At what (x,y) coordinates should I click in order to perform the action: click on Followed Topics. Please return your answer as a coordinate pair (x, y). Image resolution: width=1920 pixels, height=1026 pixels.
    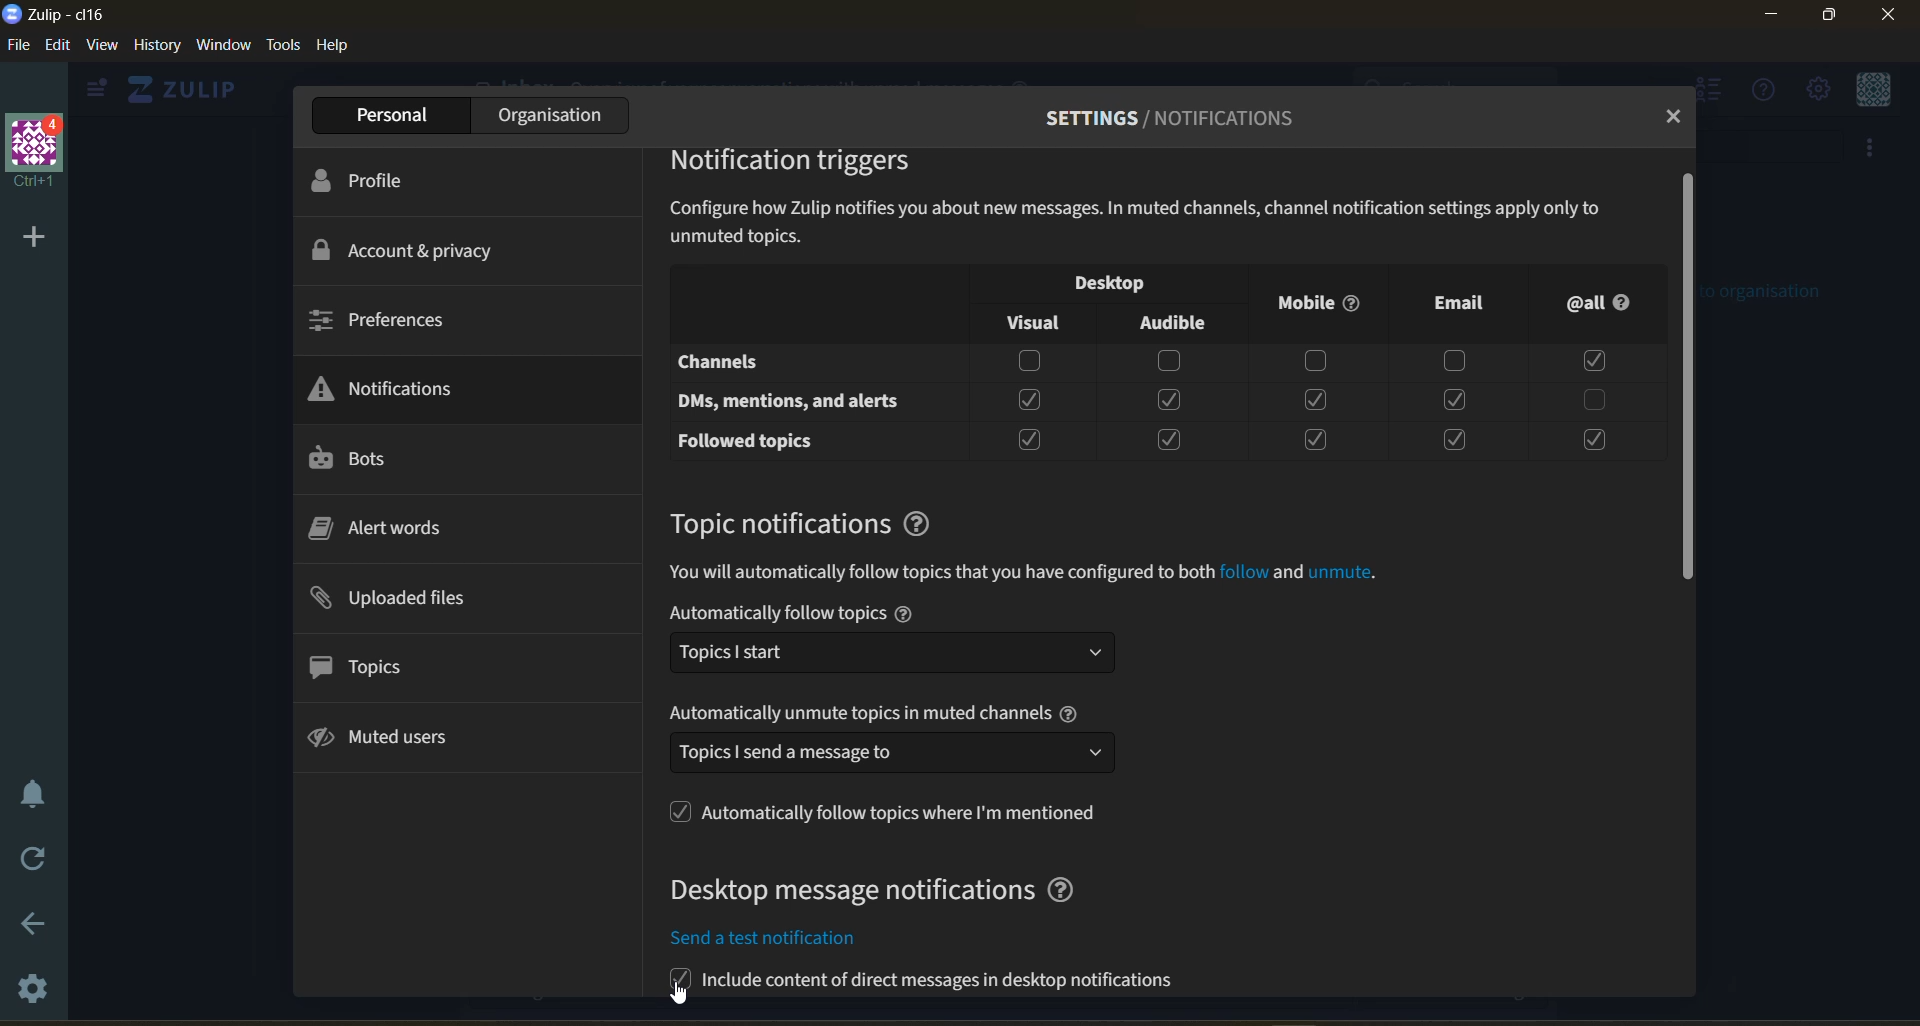
    Looking at the image, I should click on (749, 440).